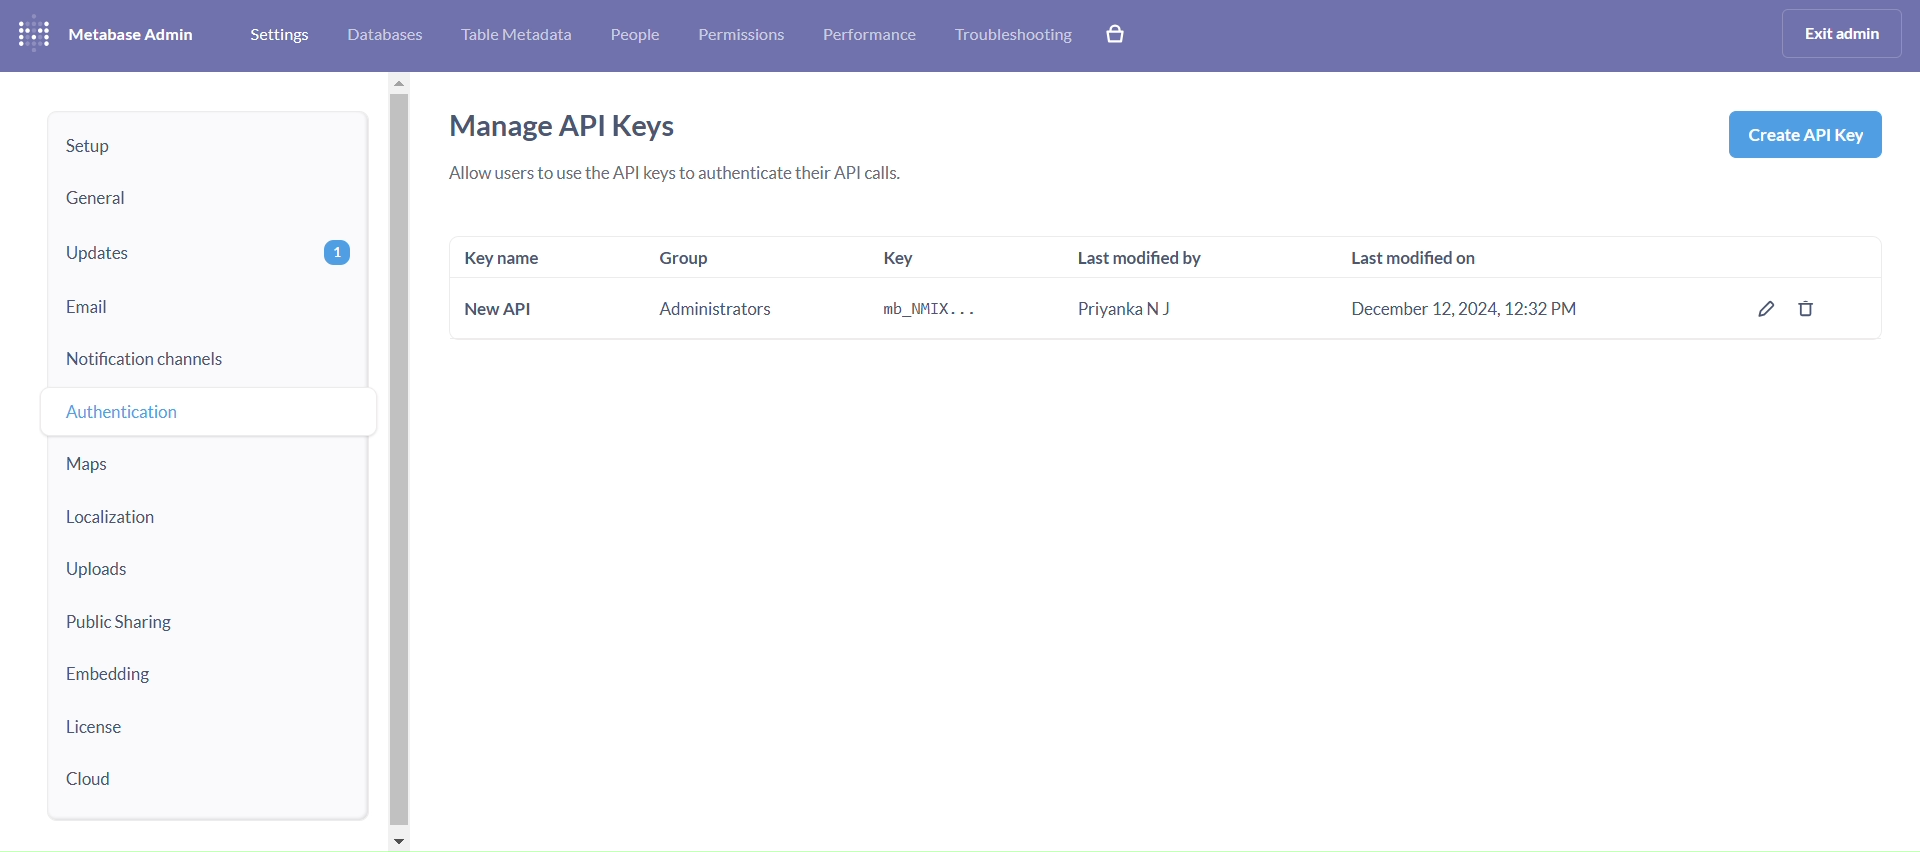  Describe the element at coordinates (207, 358) in the screenshot. I see `notification channels` at that location.